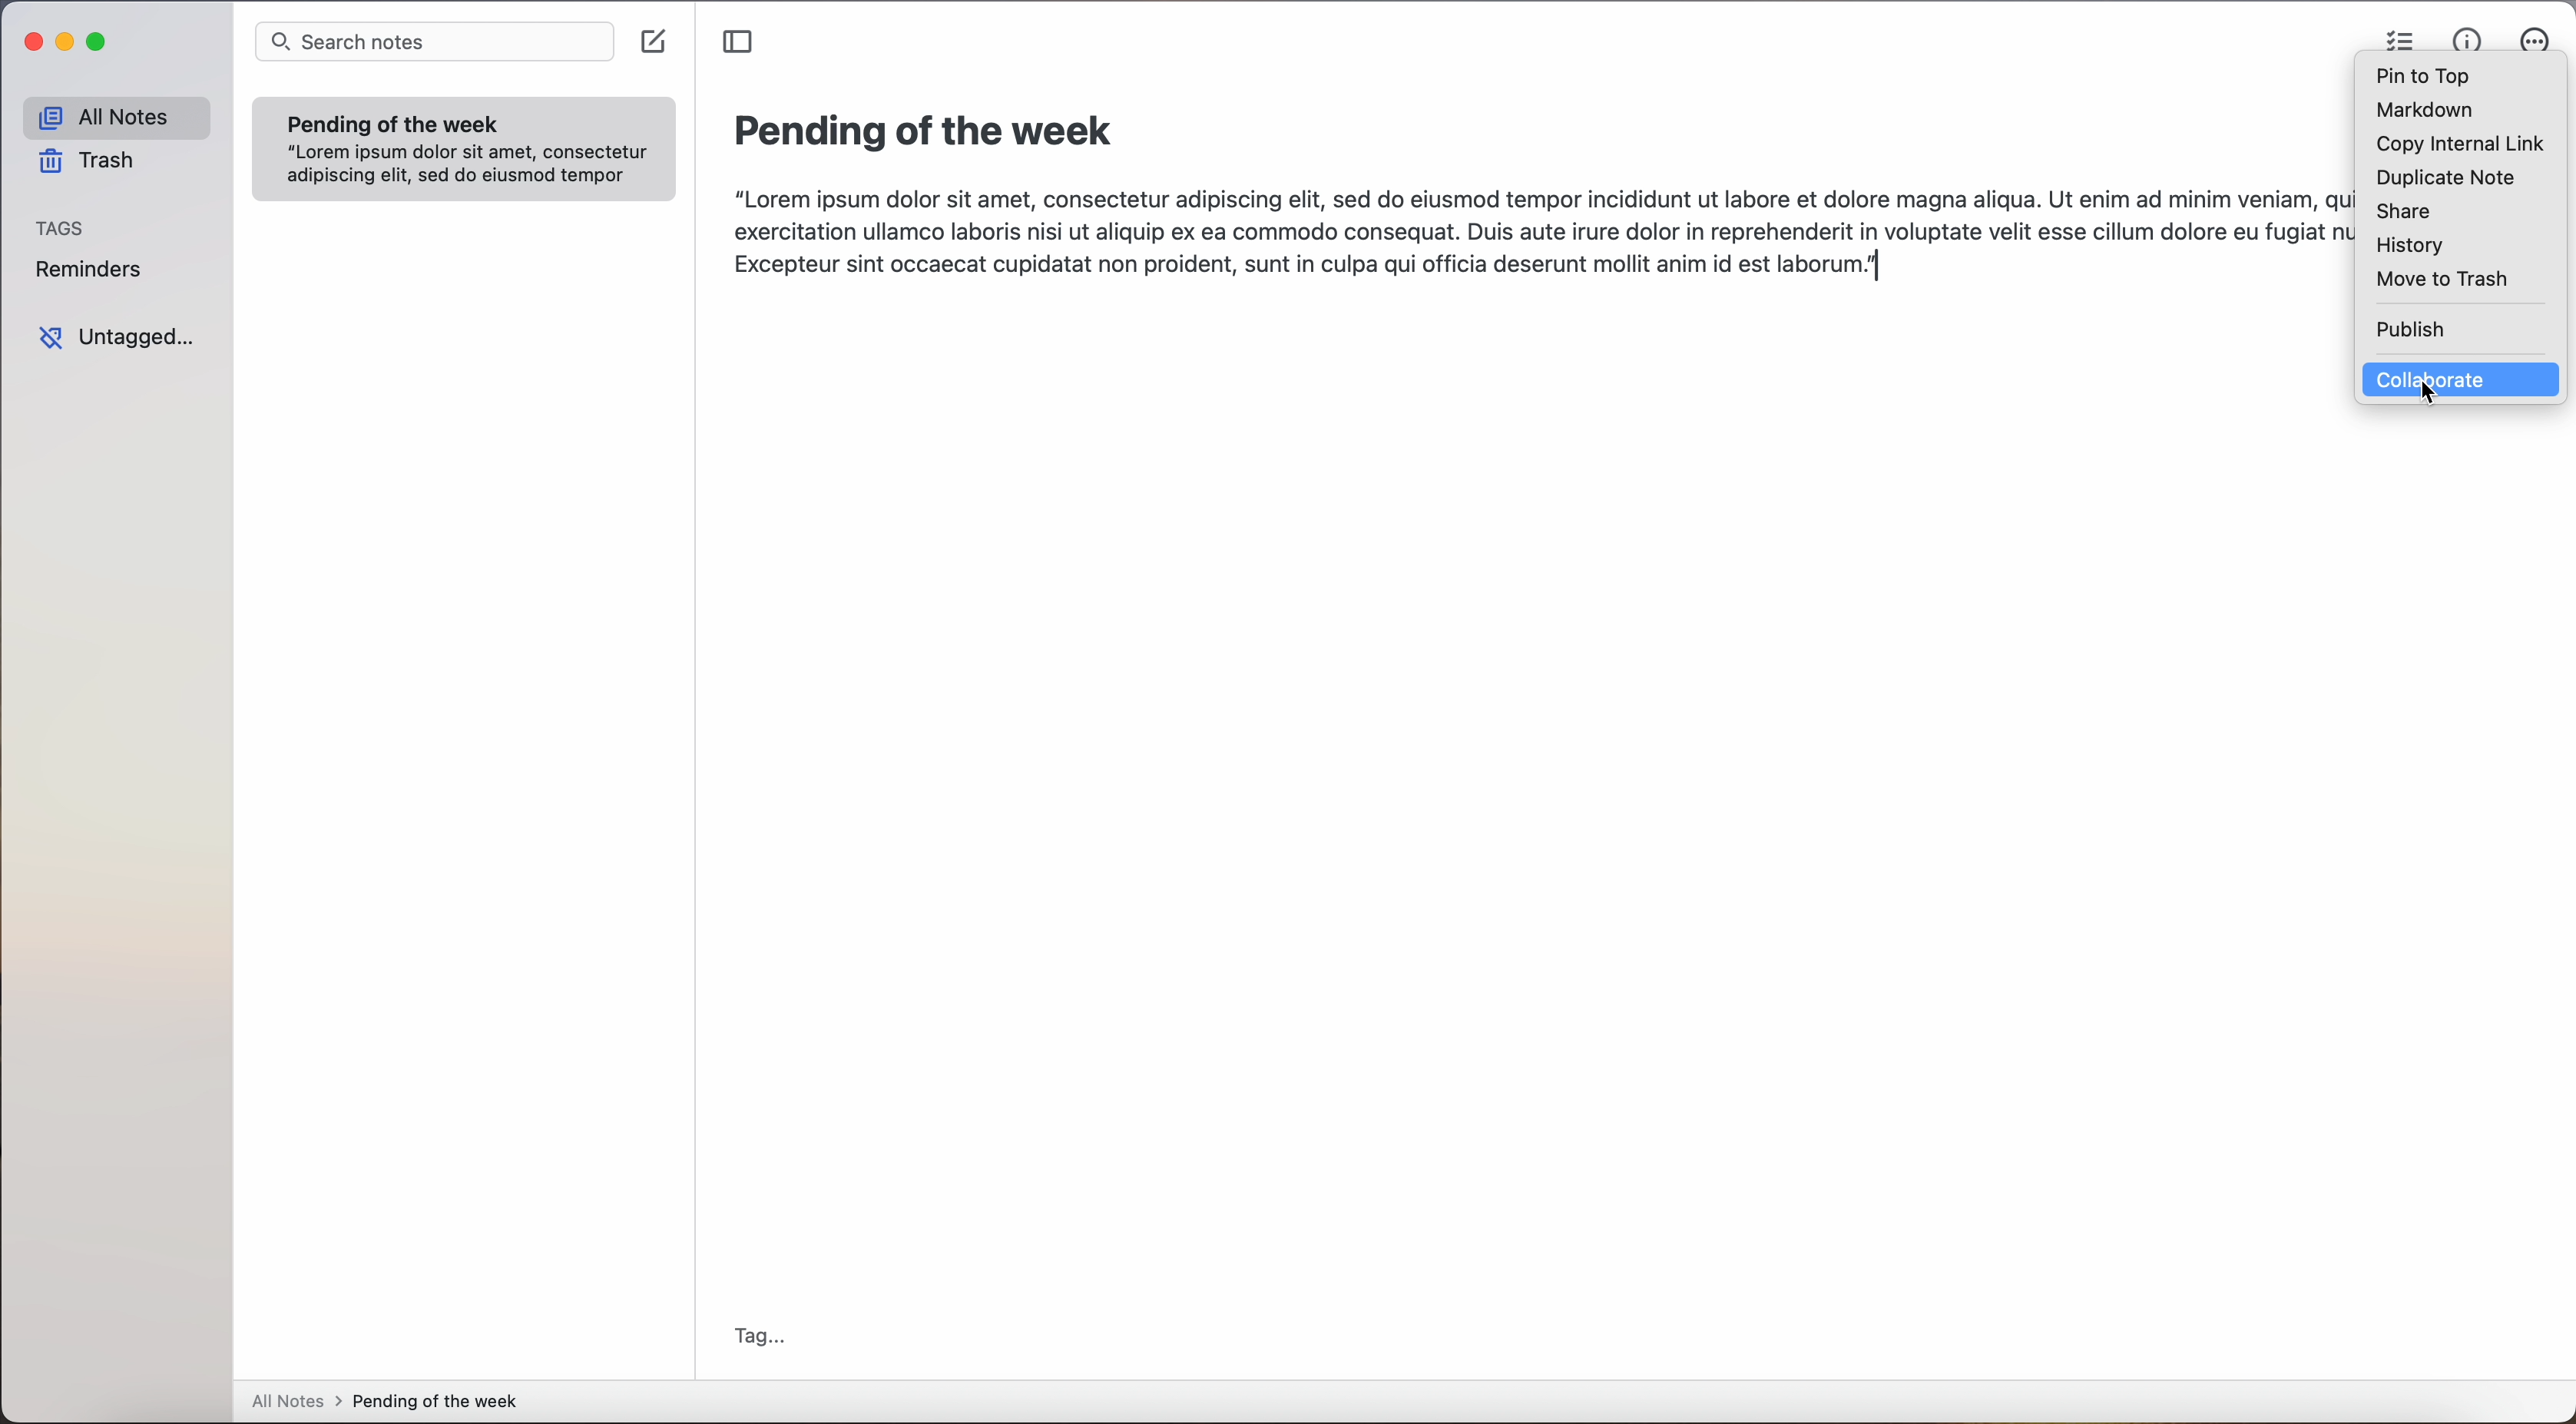 This screenshot has height=1424, width=2576. Describe the element at coordinates (436, 41) in the screenshot. I see `search notes` at that location.